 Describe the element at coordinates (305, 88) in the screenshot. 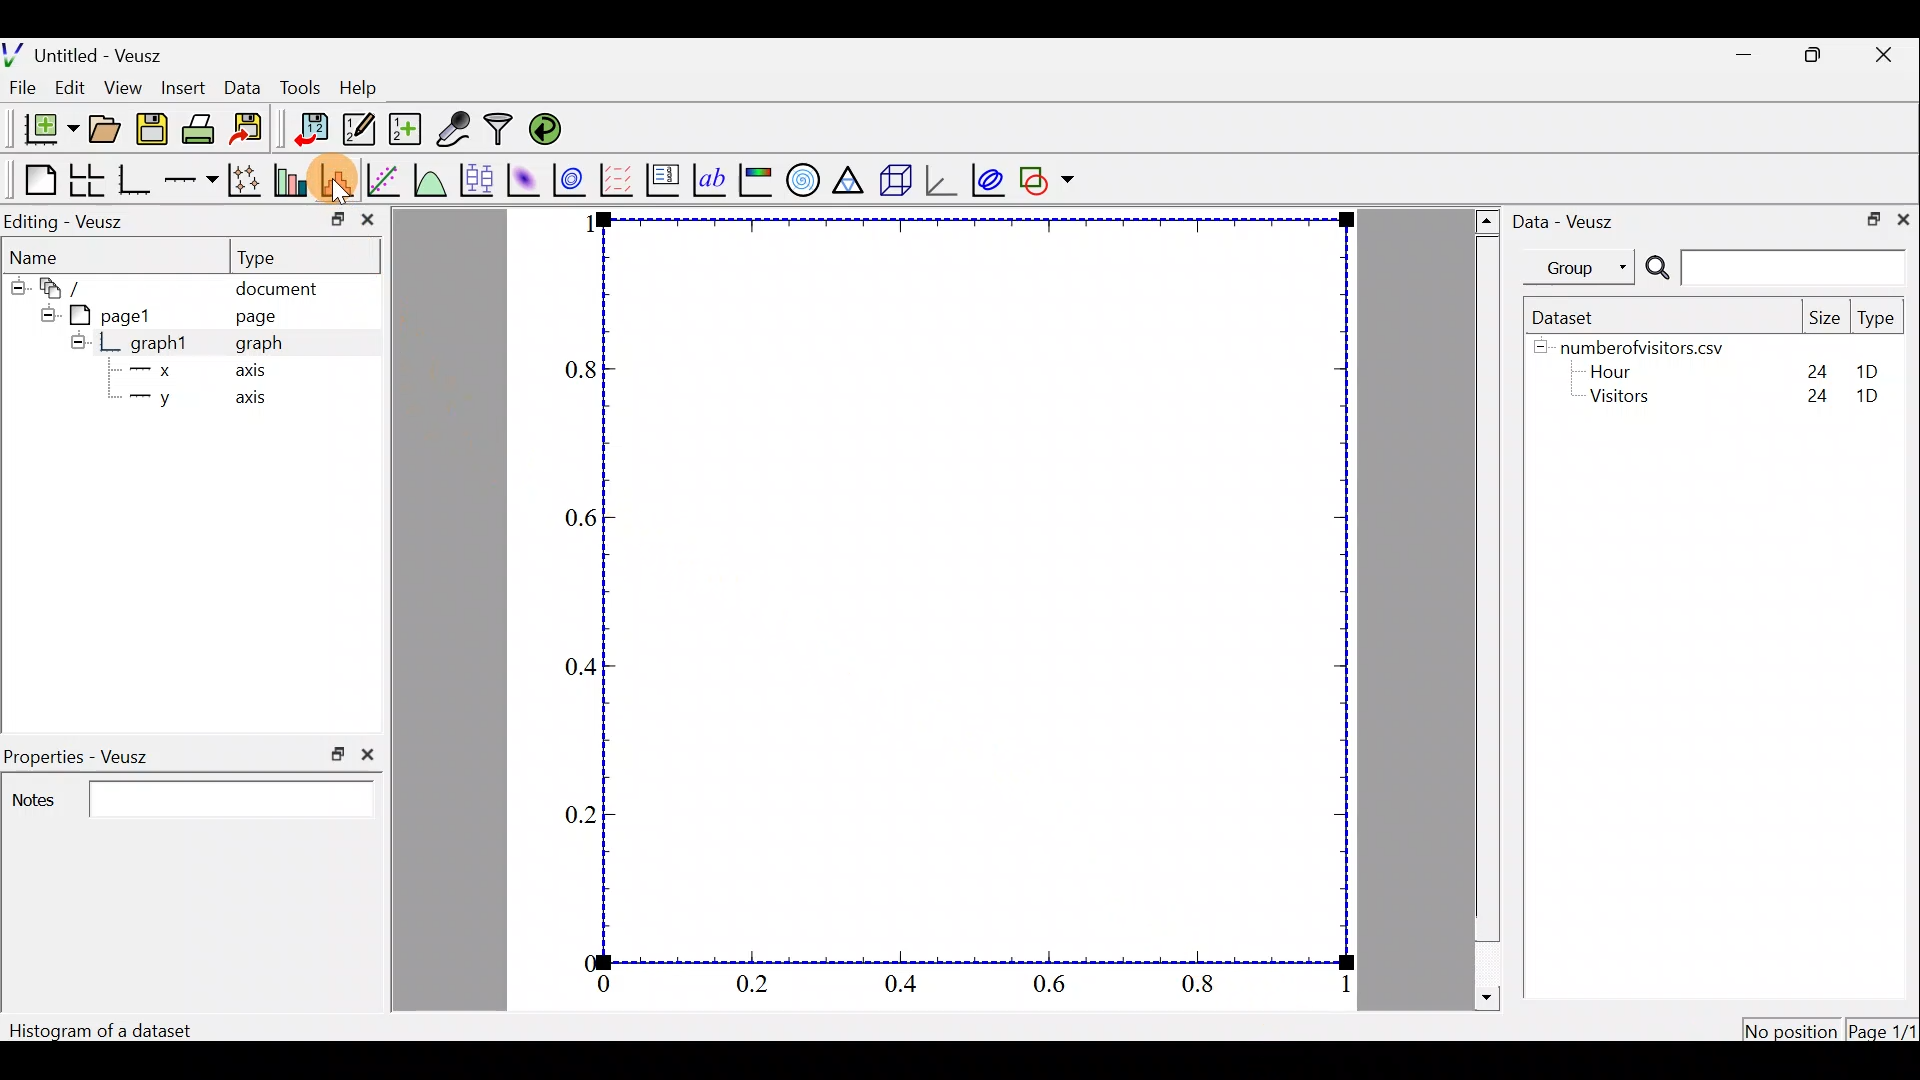

I see `Tools` at that location.